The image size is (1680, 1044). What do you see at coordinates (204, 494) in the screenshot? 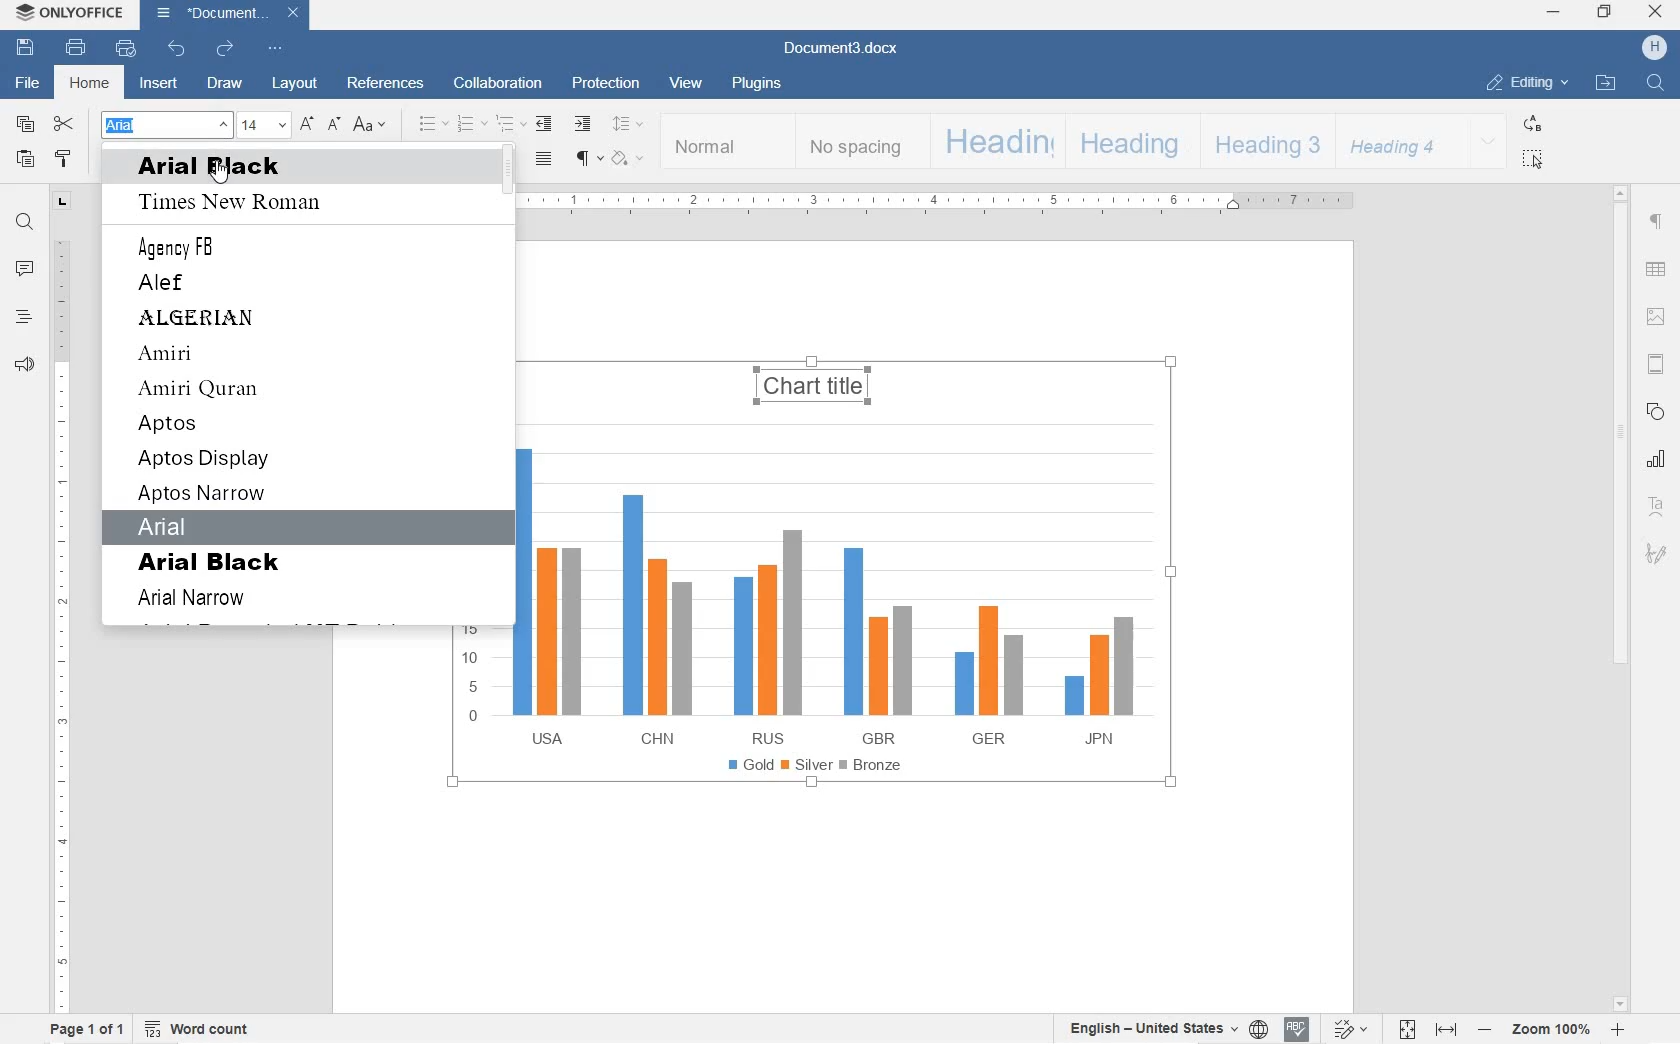
I see `APTOS NARROW` at bounding box center [204, 494].